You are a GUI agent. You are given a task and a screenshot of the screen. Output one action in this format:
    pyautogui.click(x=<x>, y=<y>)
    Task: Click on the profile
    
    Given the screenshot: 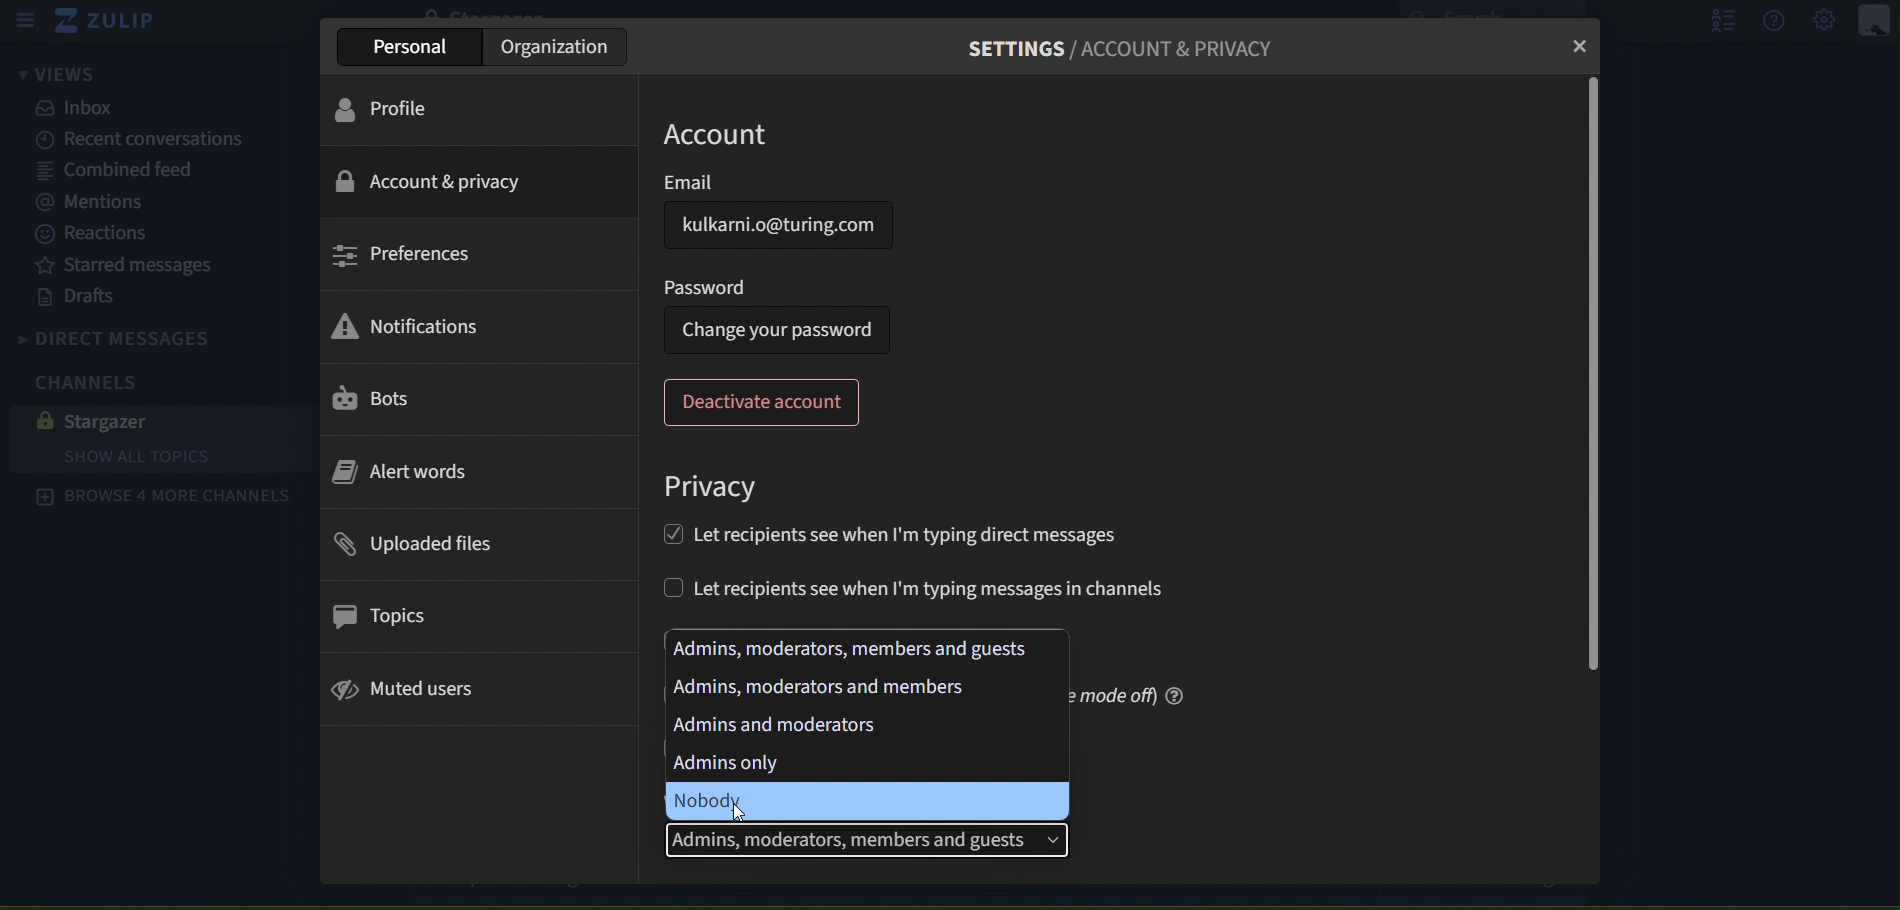 What is the action you would take?
    pyautogui.click(x=395, y=108)
    